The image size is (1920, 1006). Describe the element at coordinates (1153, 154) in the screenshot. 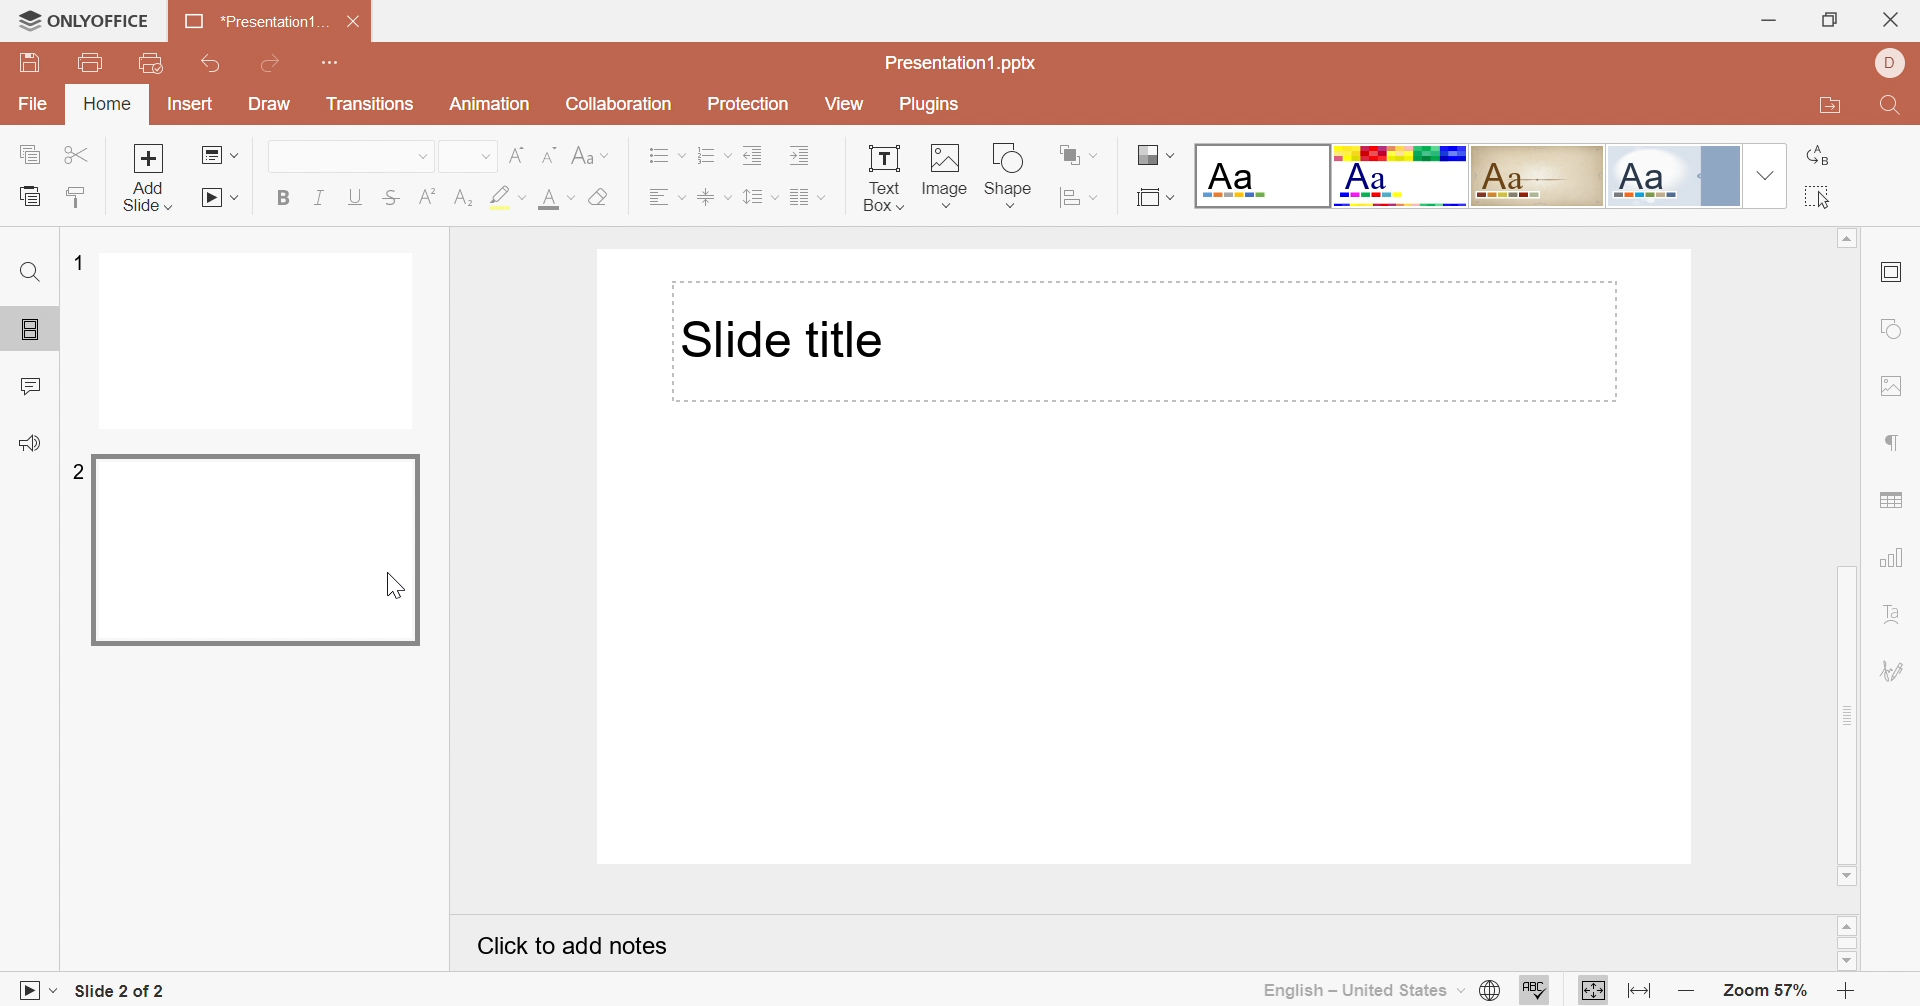

I see `Change color theme` at that location.